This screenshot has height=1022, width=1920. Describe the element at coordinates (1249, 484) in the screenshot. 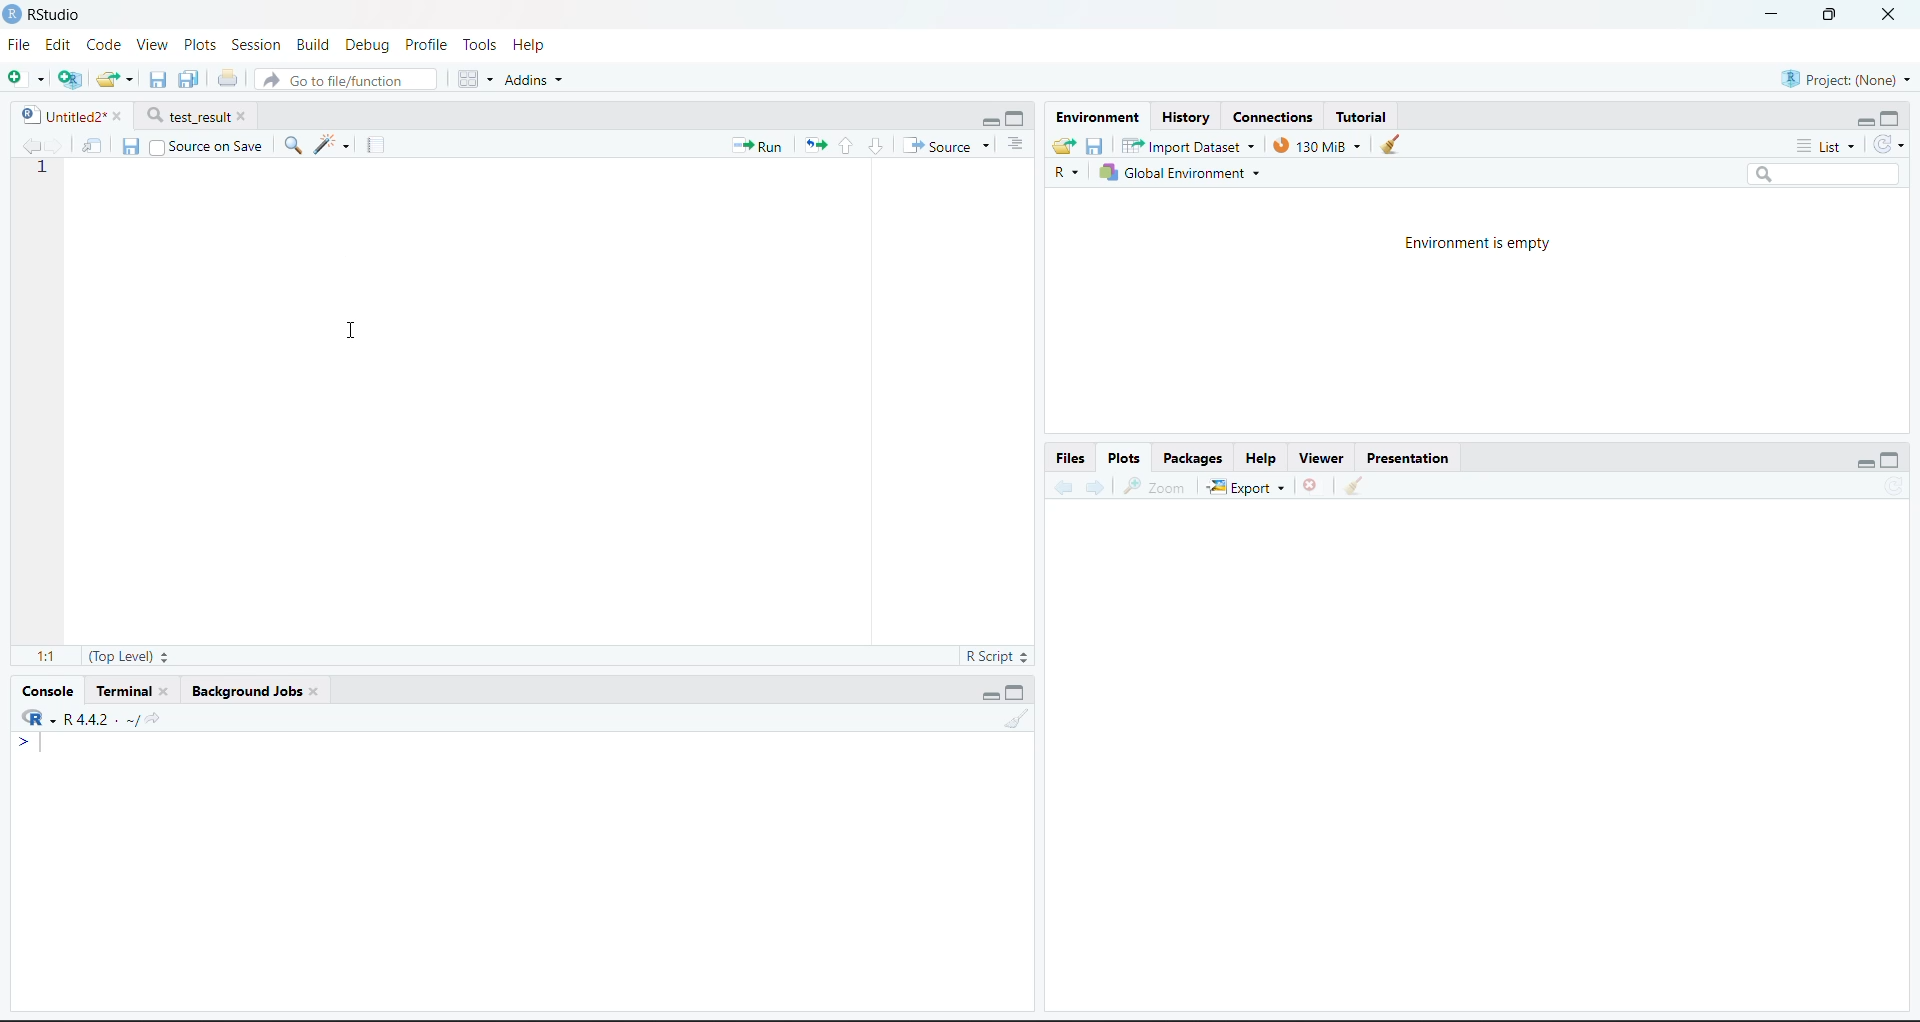

I see `Export` at that location.